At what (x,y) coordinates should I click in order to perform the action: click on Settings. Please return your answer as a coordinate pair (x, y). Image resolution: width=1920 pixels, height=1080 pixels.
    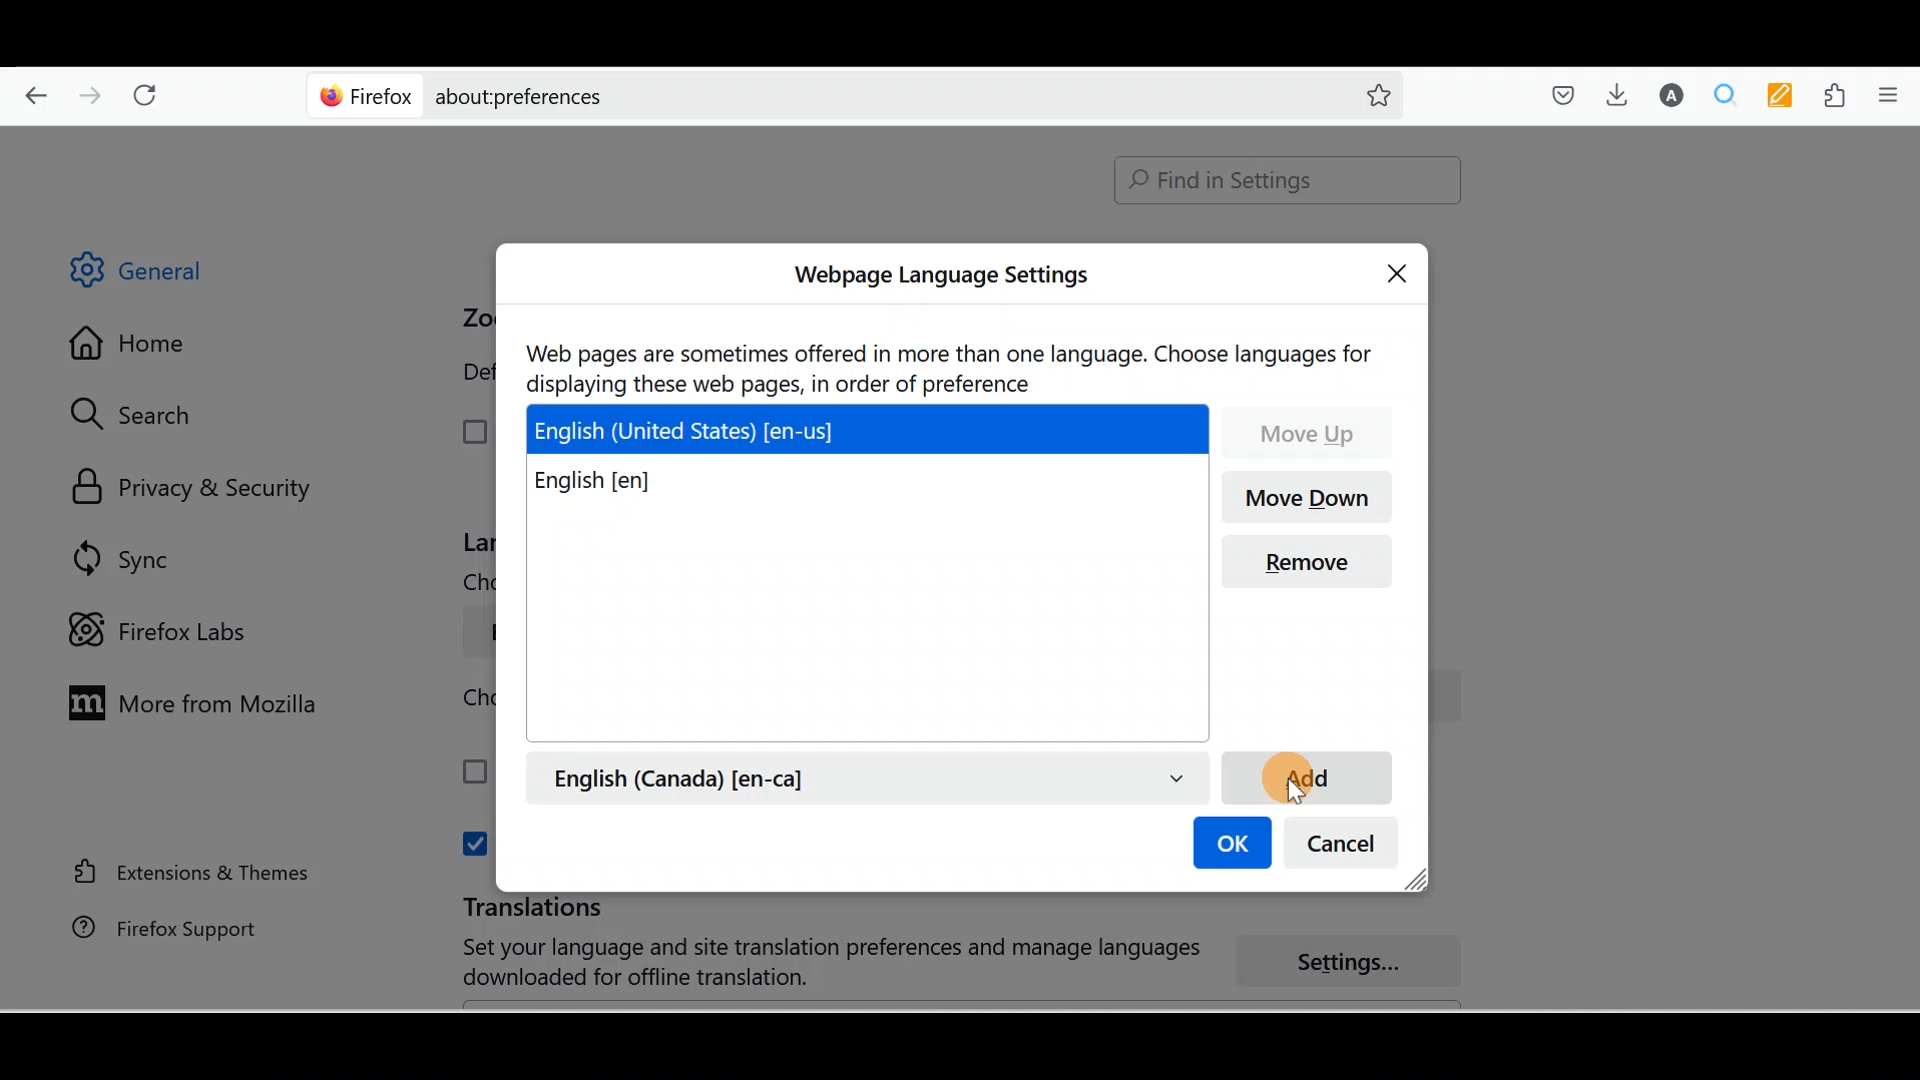
    Looking at the image, I should click on (1360, 963).